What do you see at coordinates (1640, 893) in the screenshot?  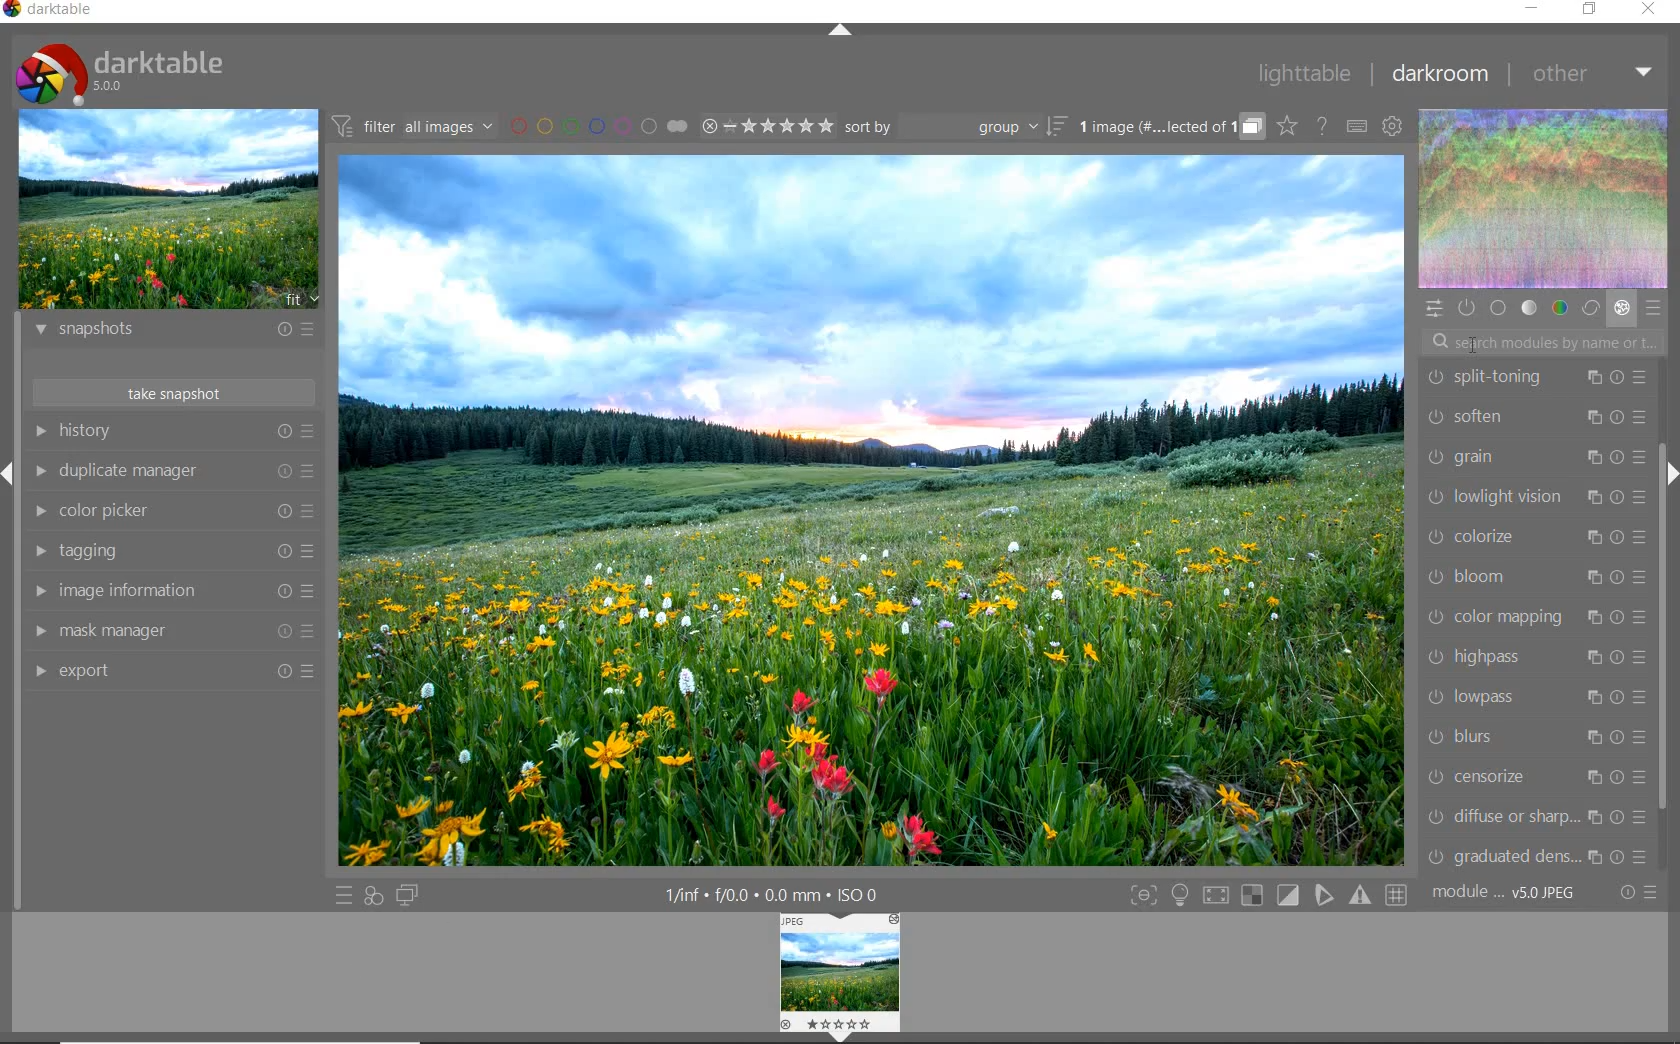 I see `reset or presets and preferences` at bounding box center [1640, 893].